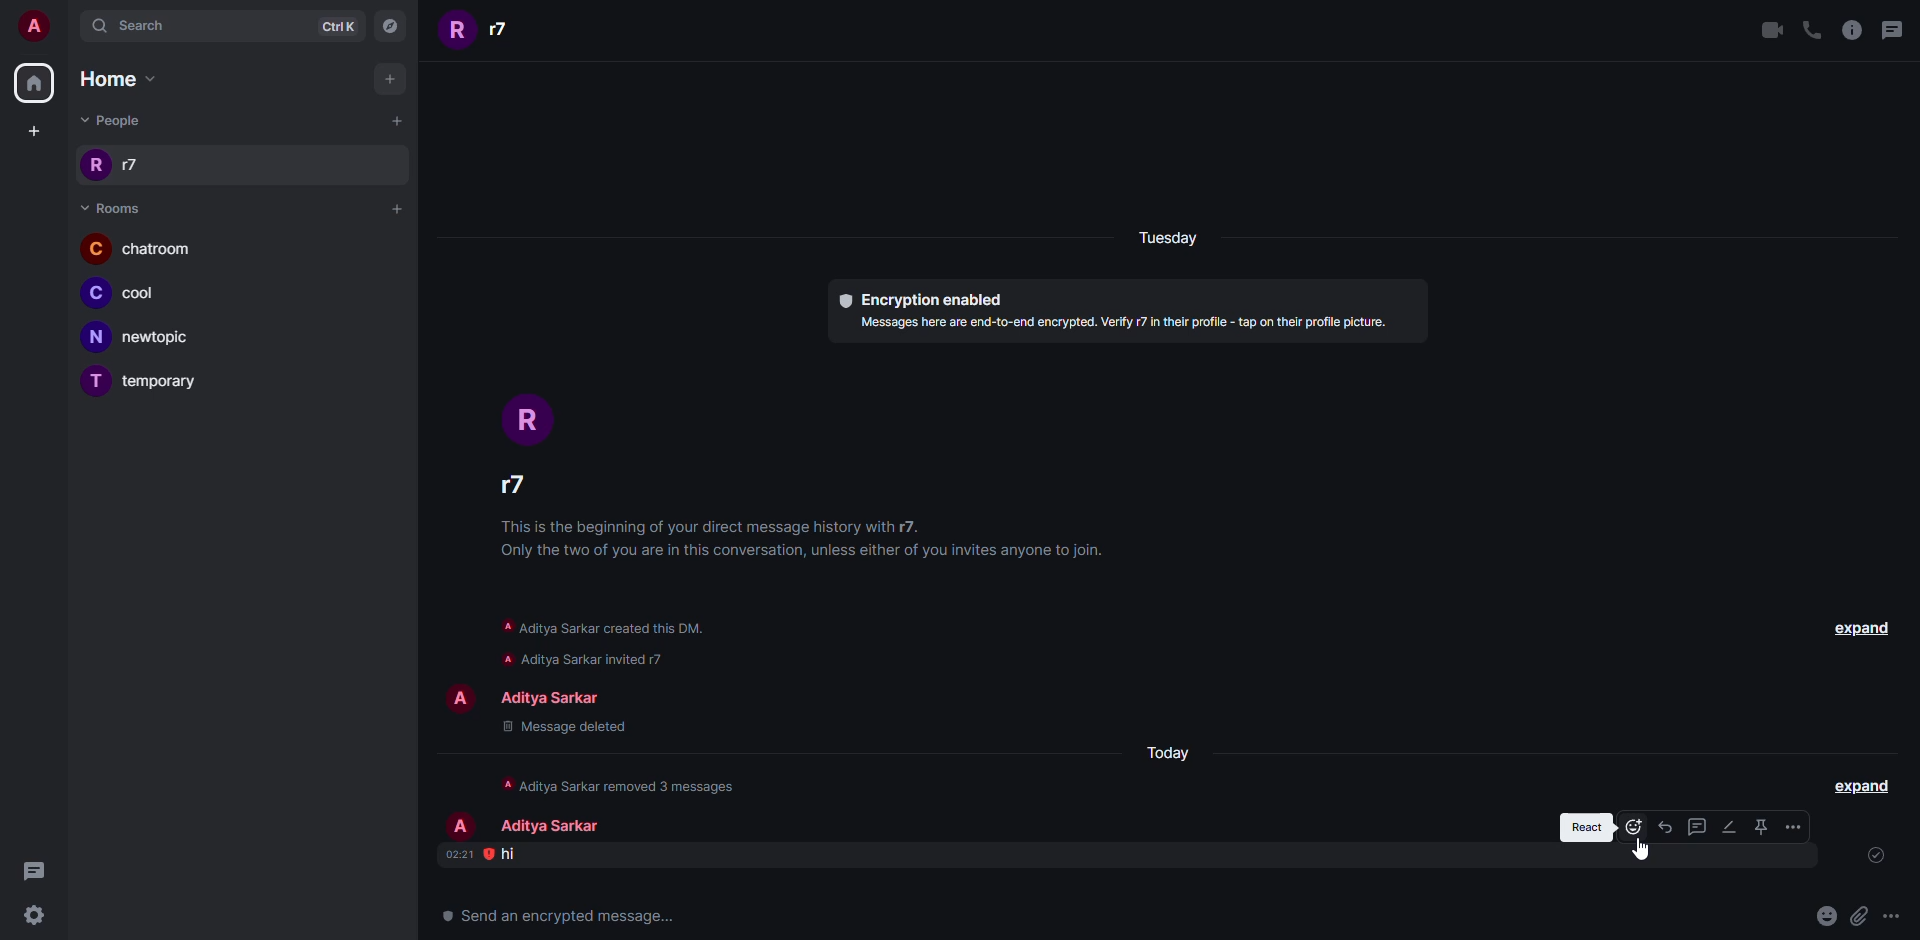 Image resolution: width=1920 pixels, height=940 pixels. I want to click on cursor, so click(1642, 850).